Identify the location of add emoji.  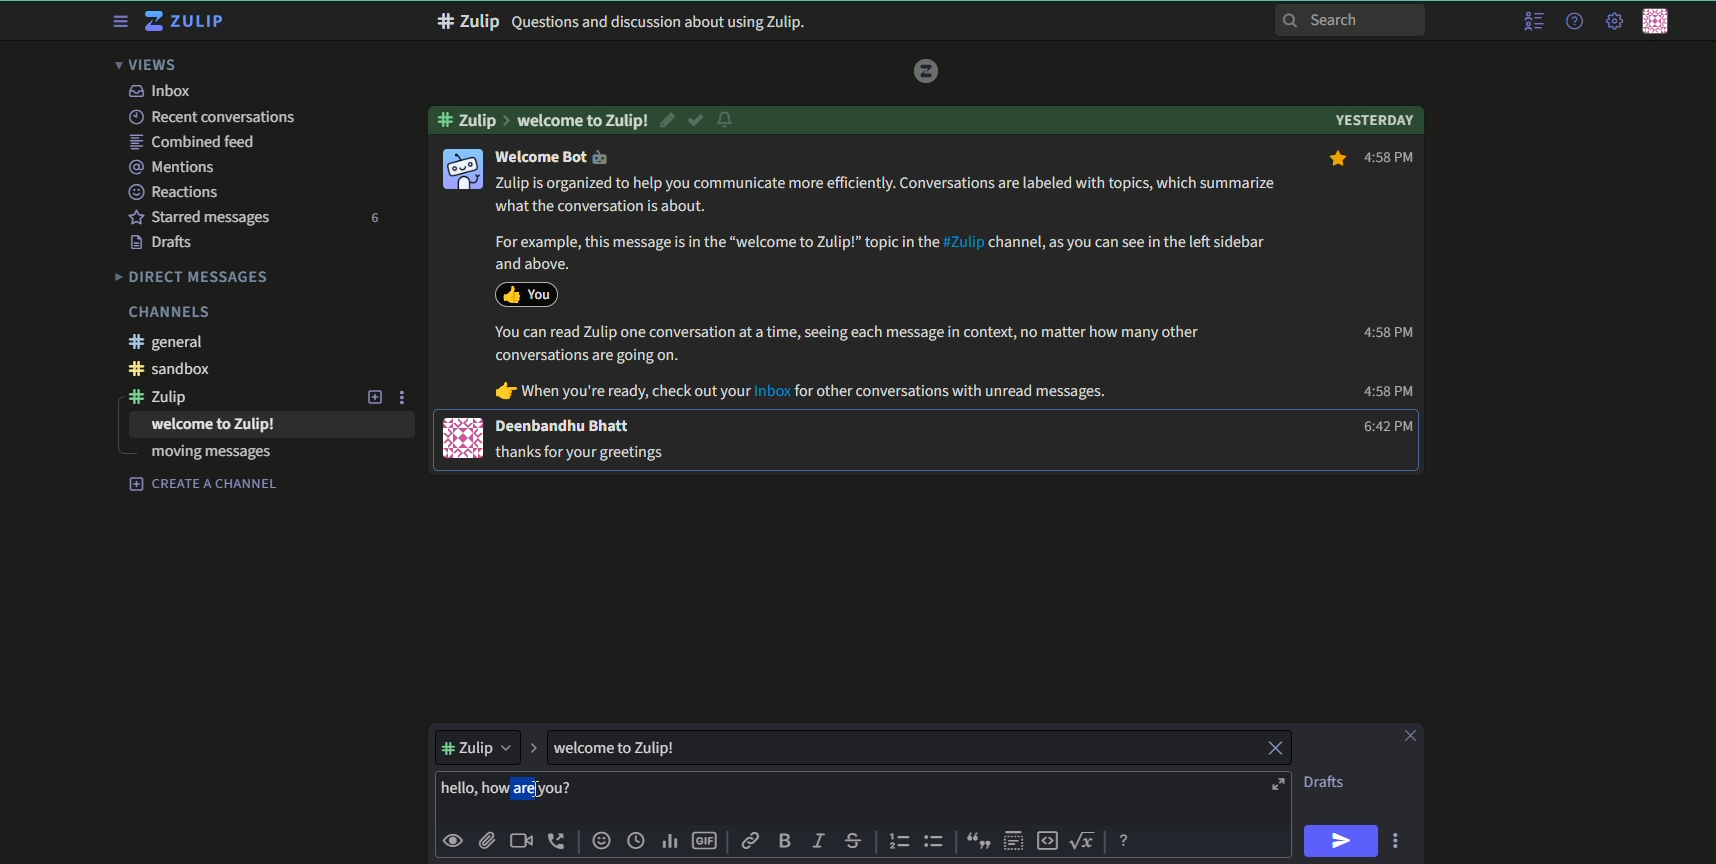
(600, 841).